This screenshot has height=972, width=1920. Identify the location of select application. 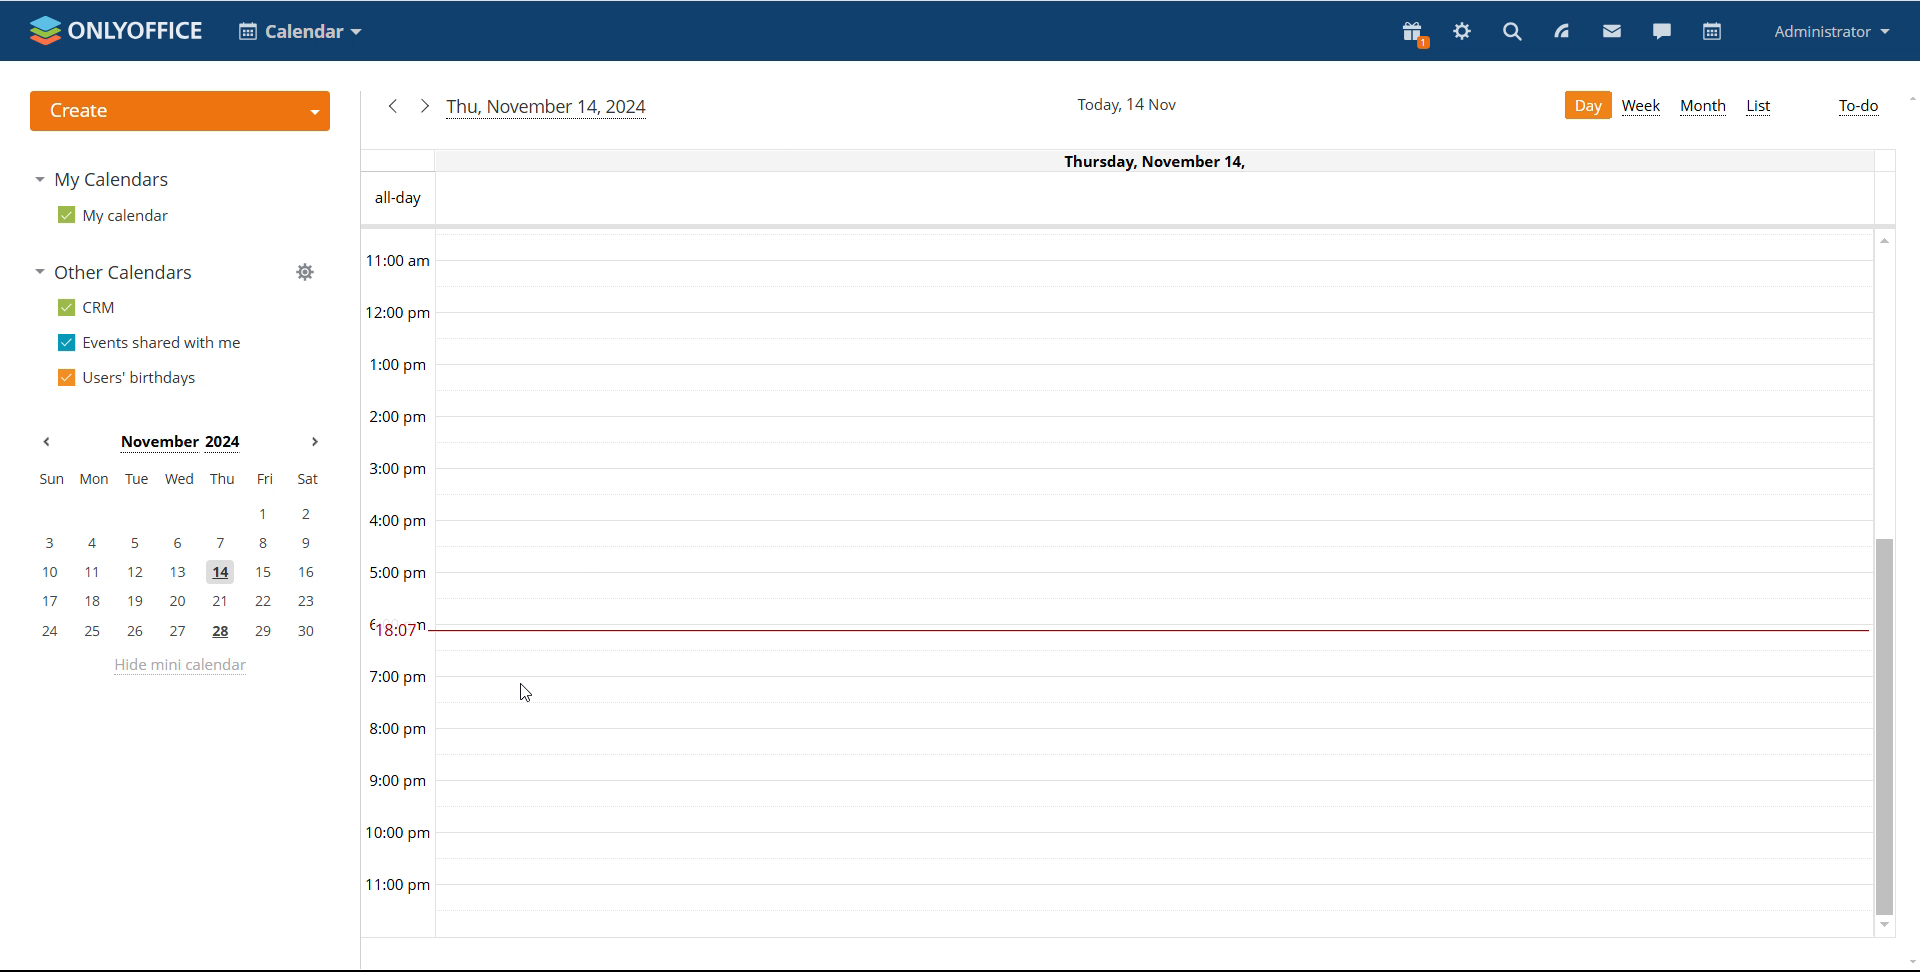
(300, 32).